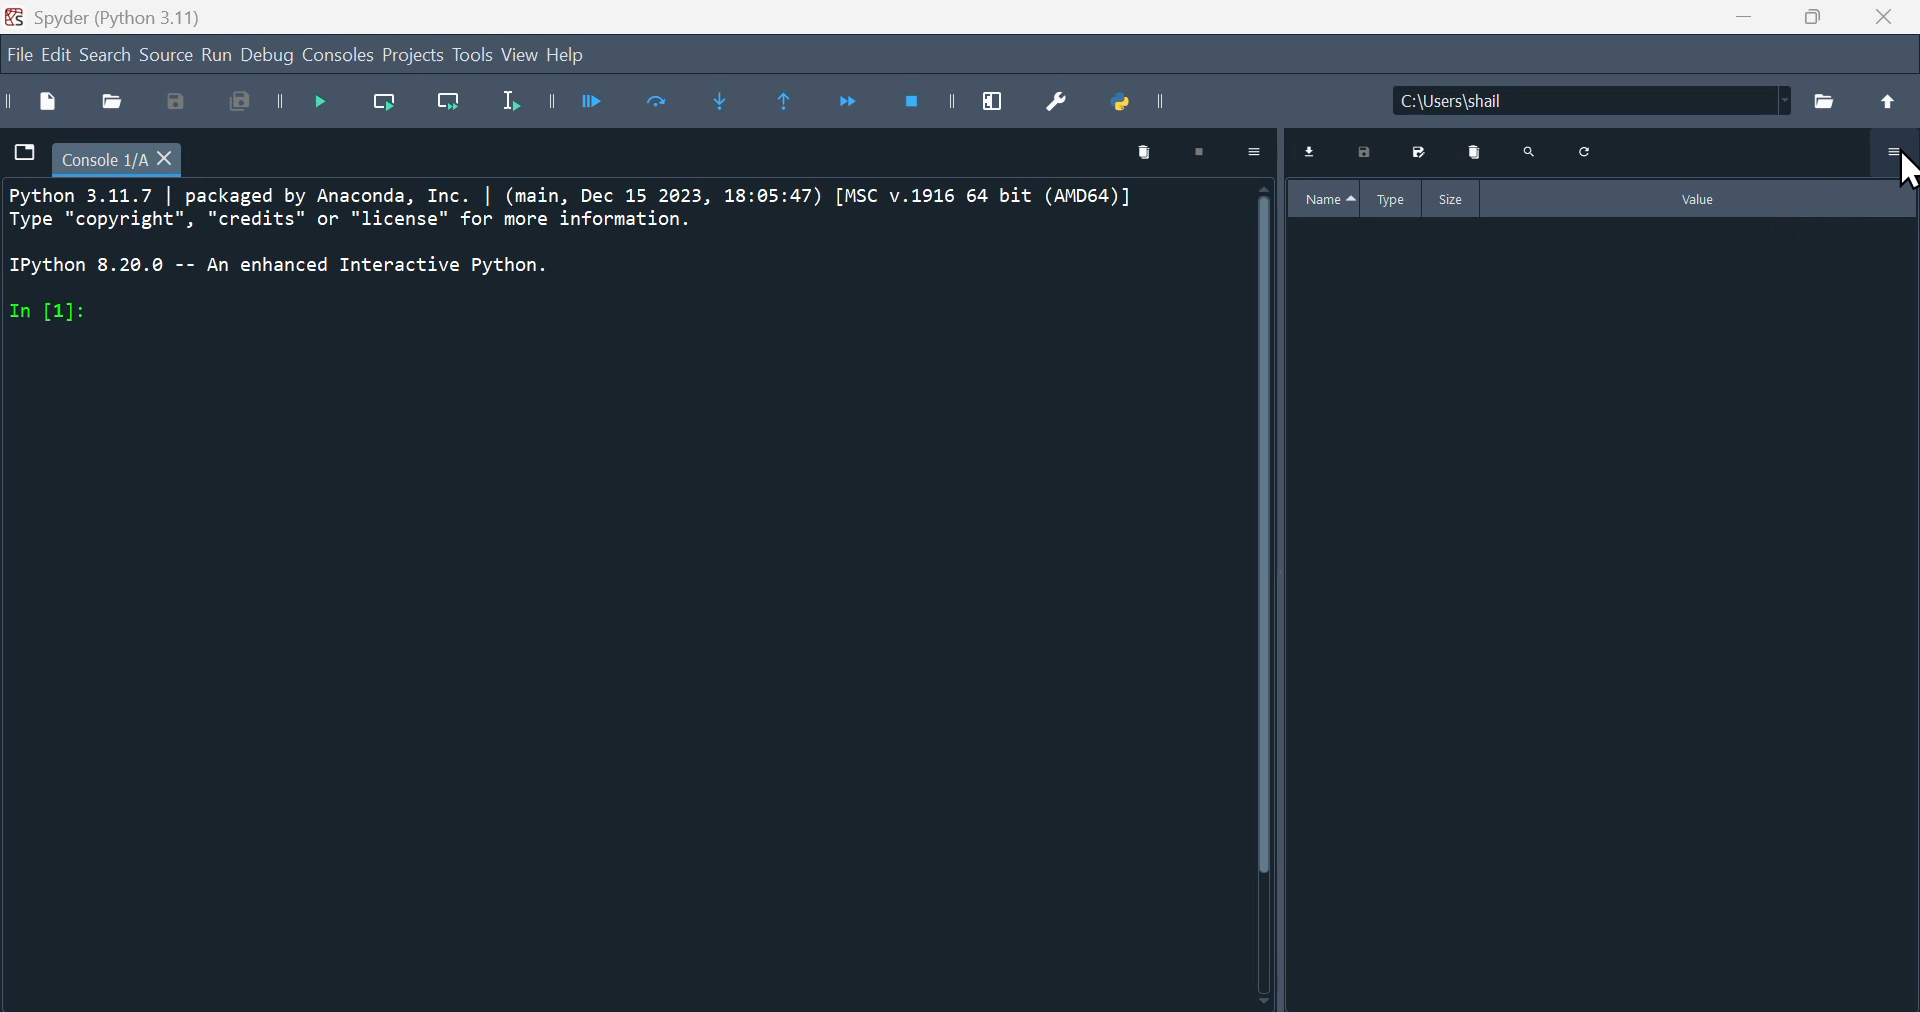  I want to click on Python path manager, so click(1139, 108).